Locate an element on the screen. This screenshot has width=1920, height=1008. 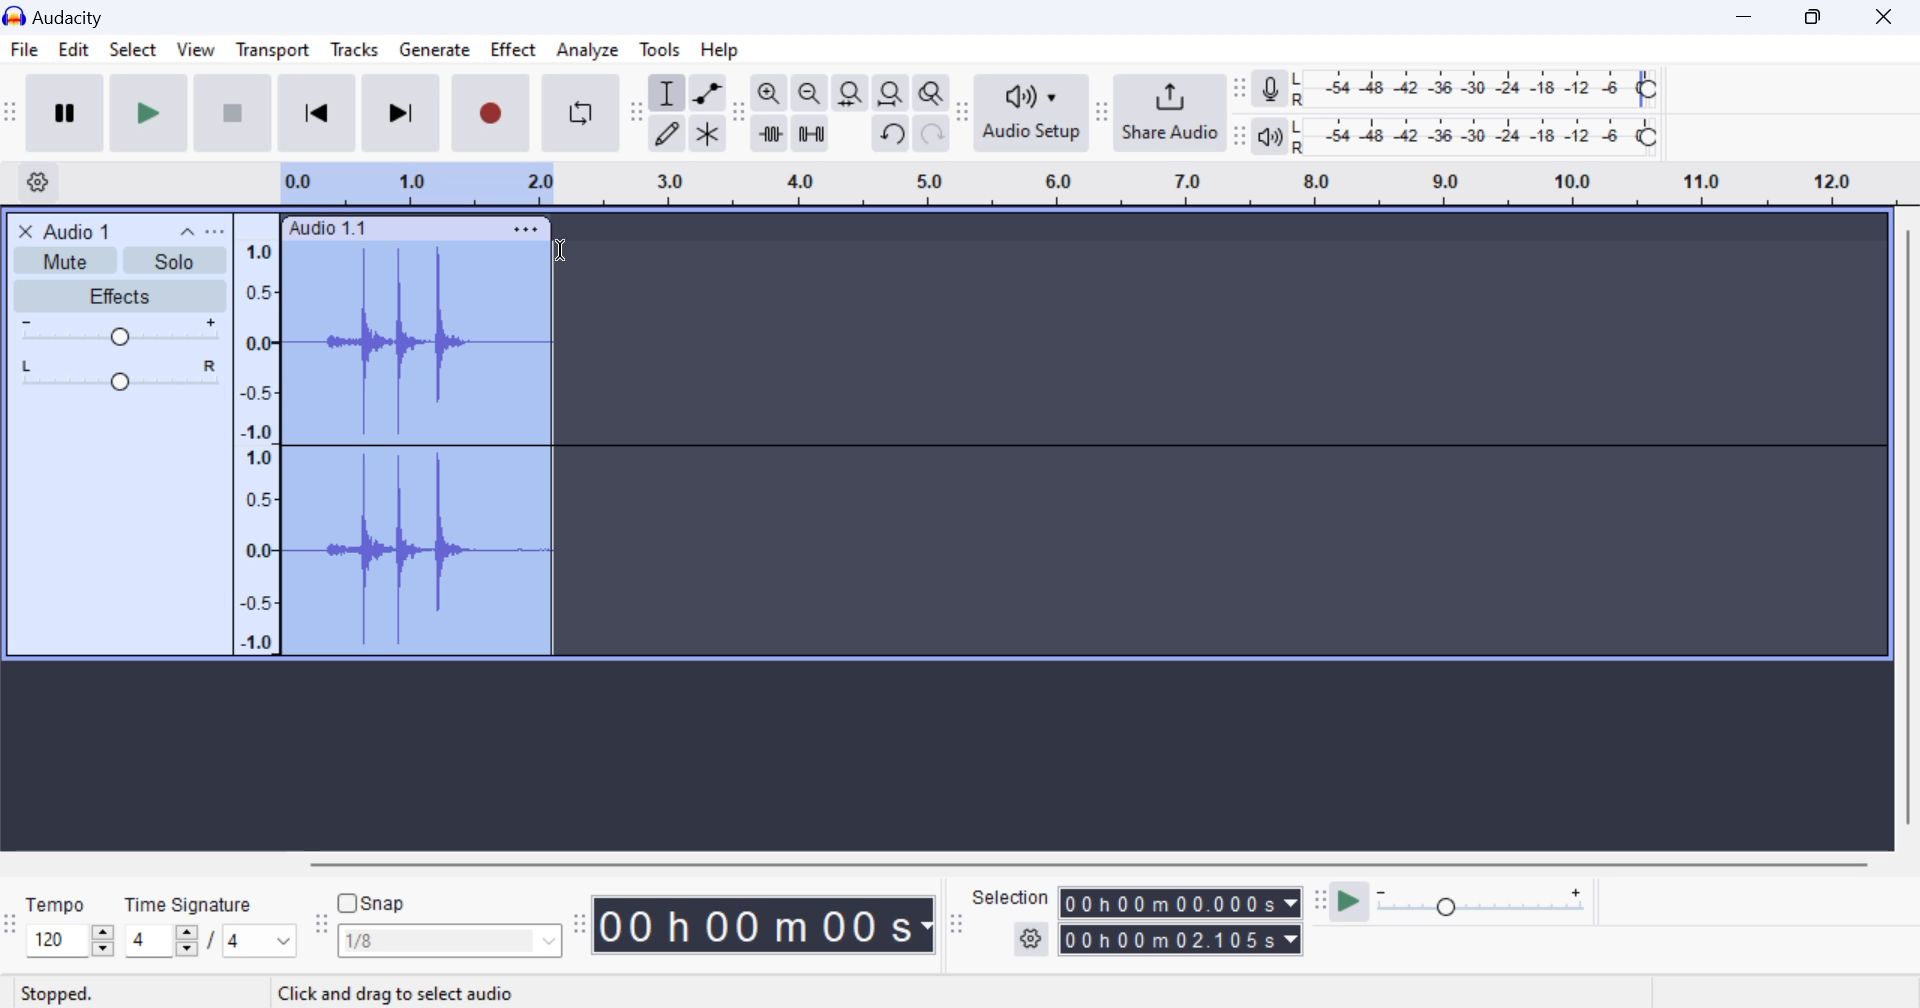
play at speed is located at coordinates (1349, 903).